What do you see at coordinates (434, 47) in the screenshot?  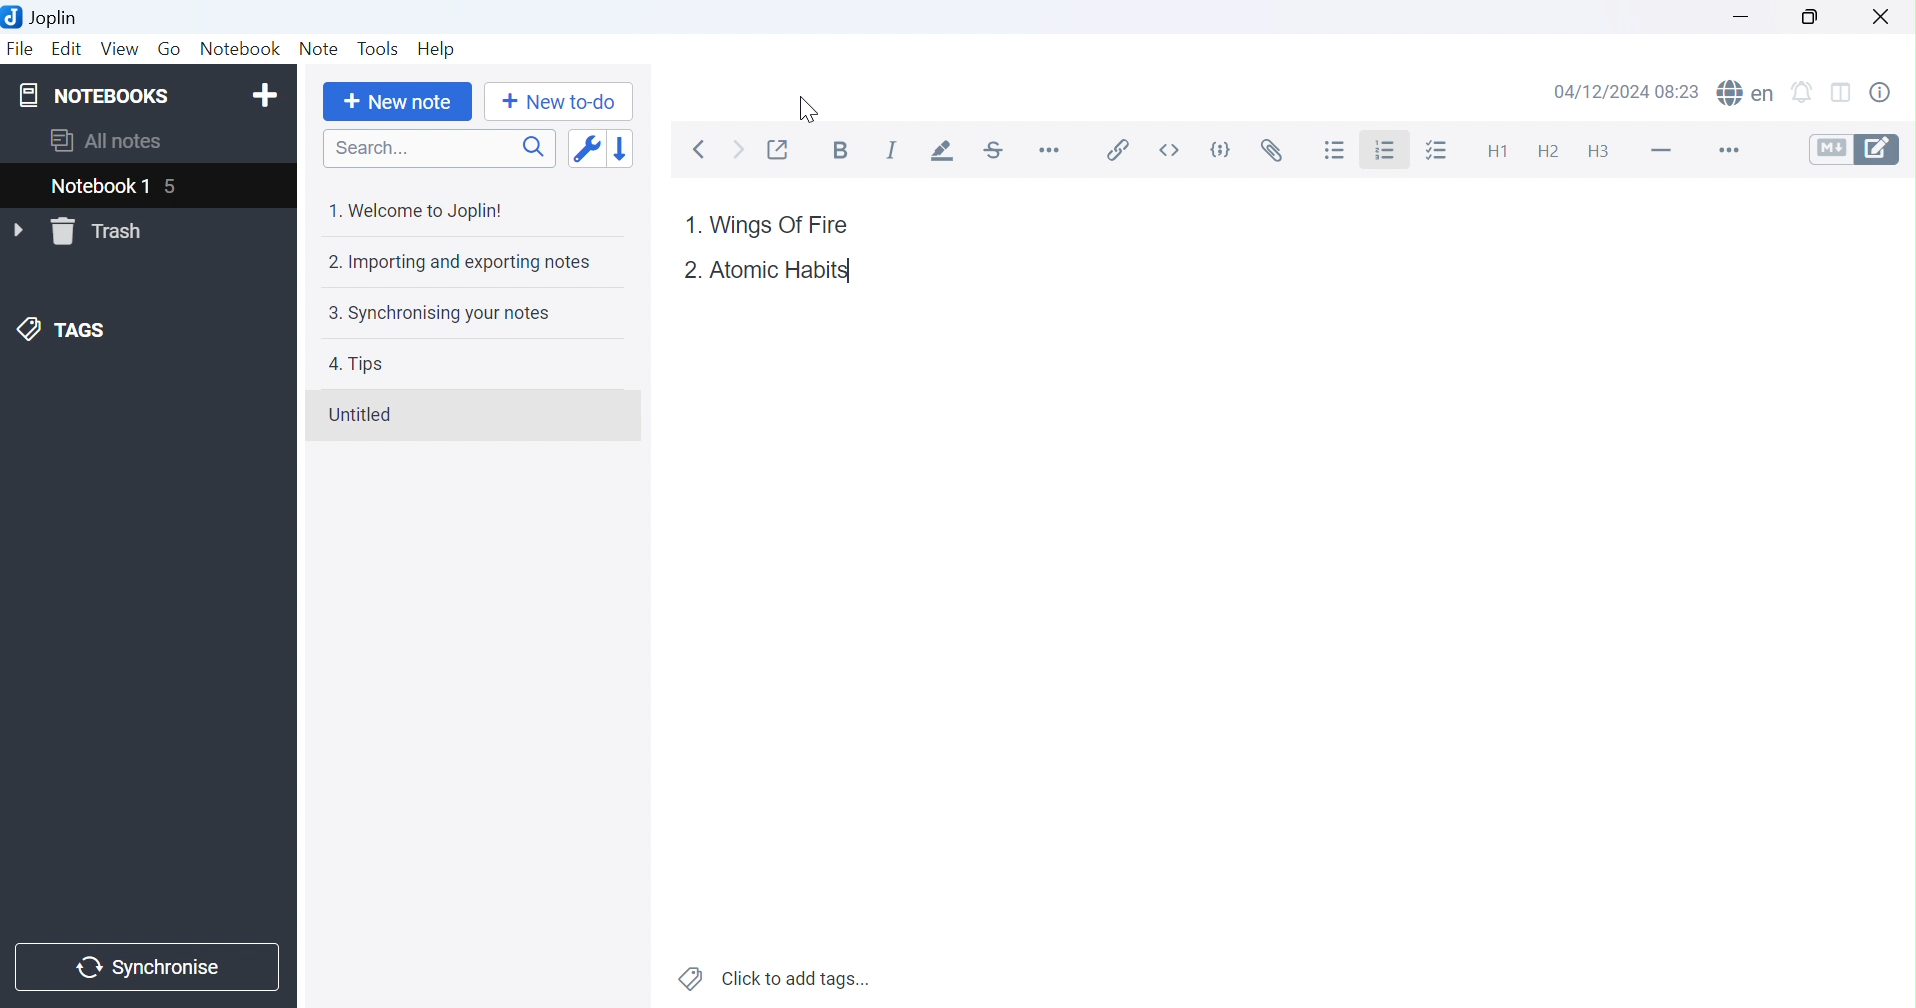 I see `Help` at bounding box center [434, 47].